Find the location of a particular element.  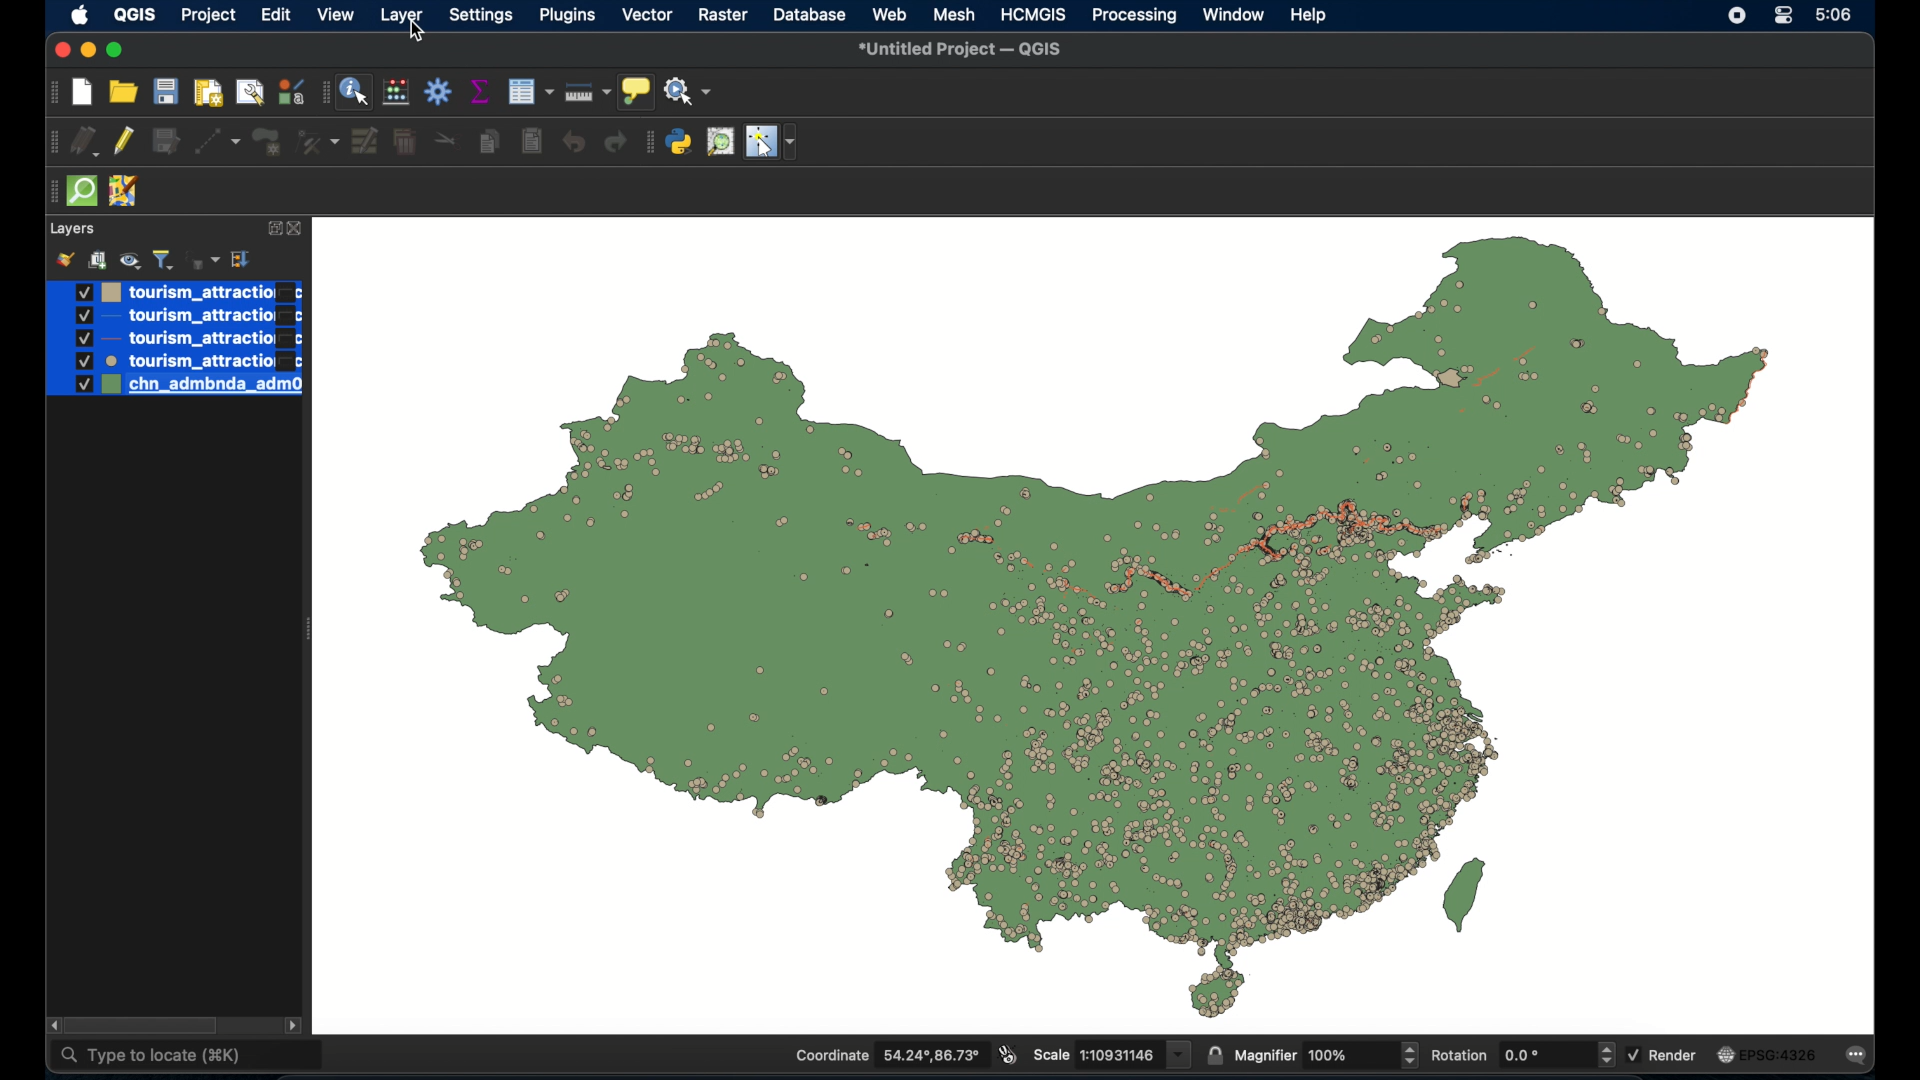

layer 2 is located at coordinates (175, 317).